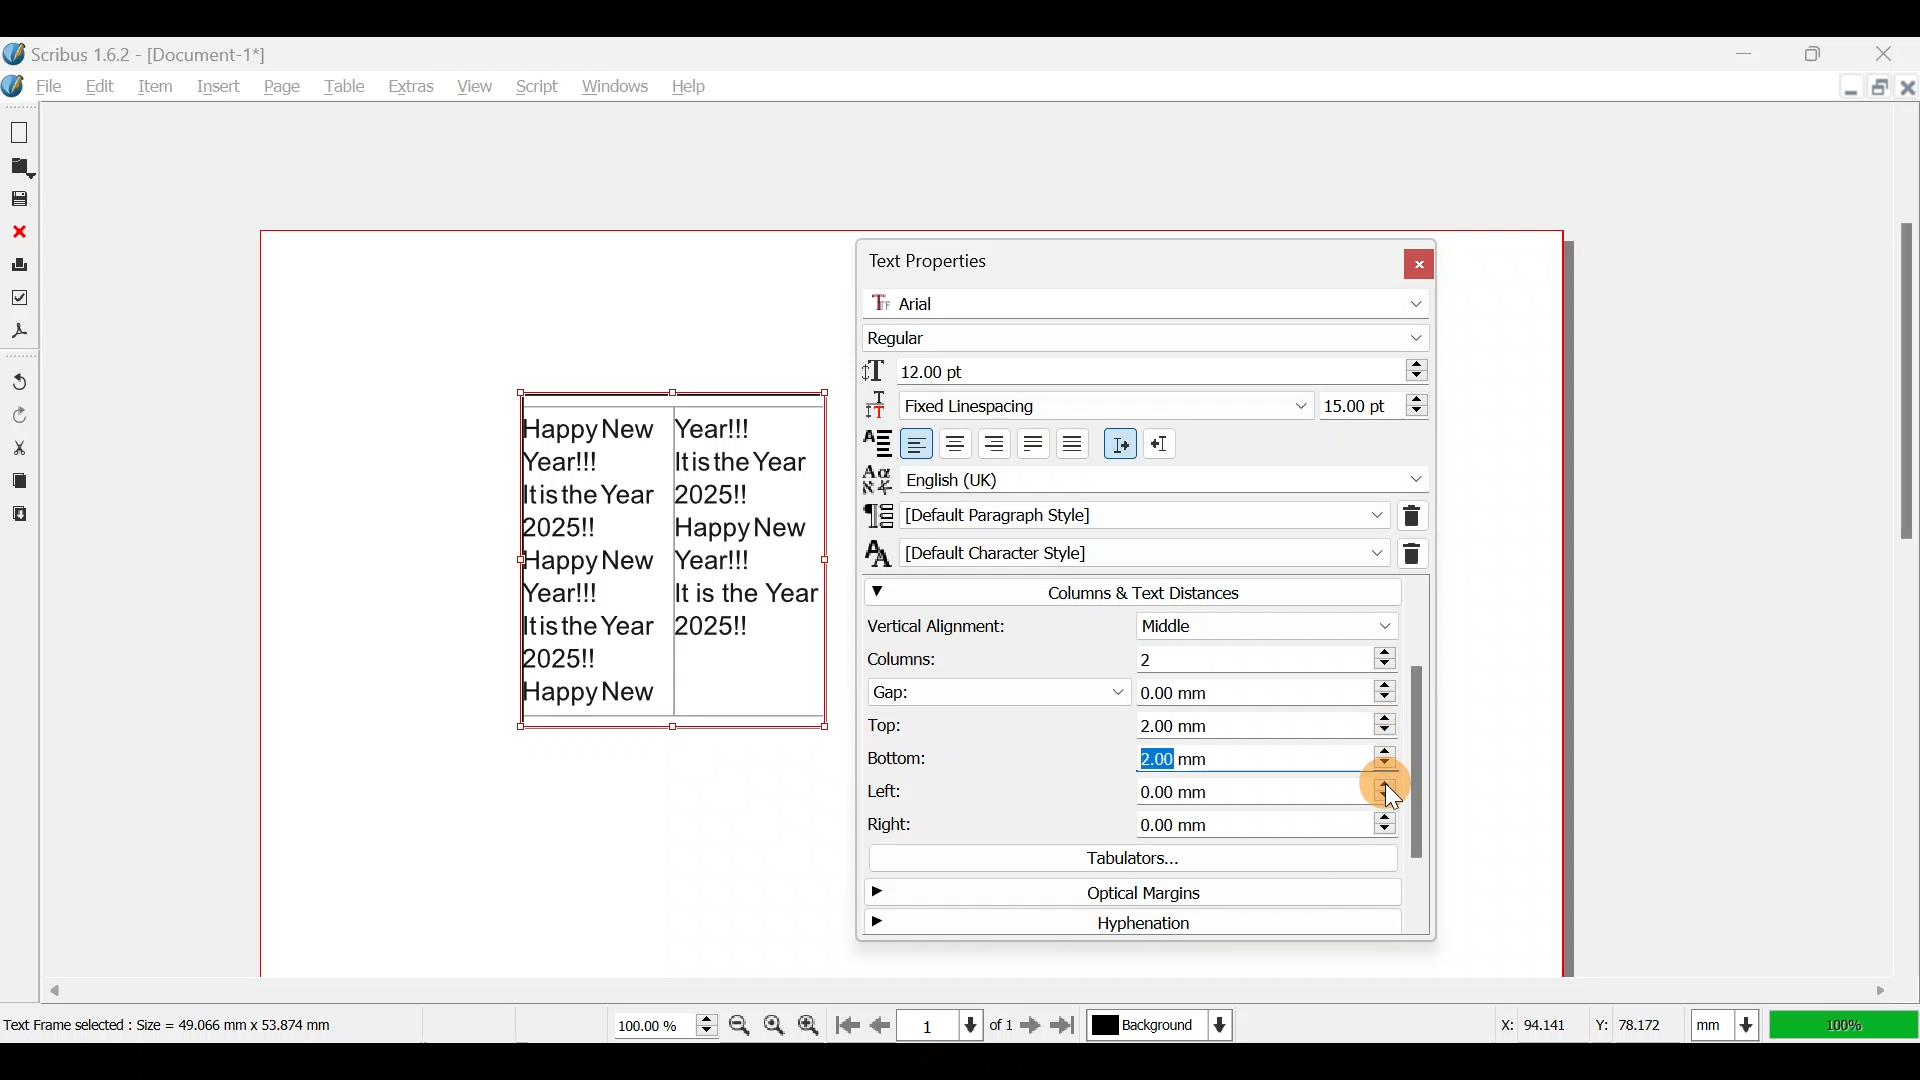 This screenshot has height=1080, width=1920. Describe the element at coordinates (1418, 756) in the screenshot. I see `Scroll bar` at that location.